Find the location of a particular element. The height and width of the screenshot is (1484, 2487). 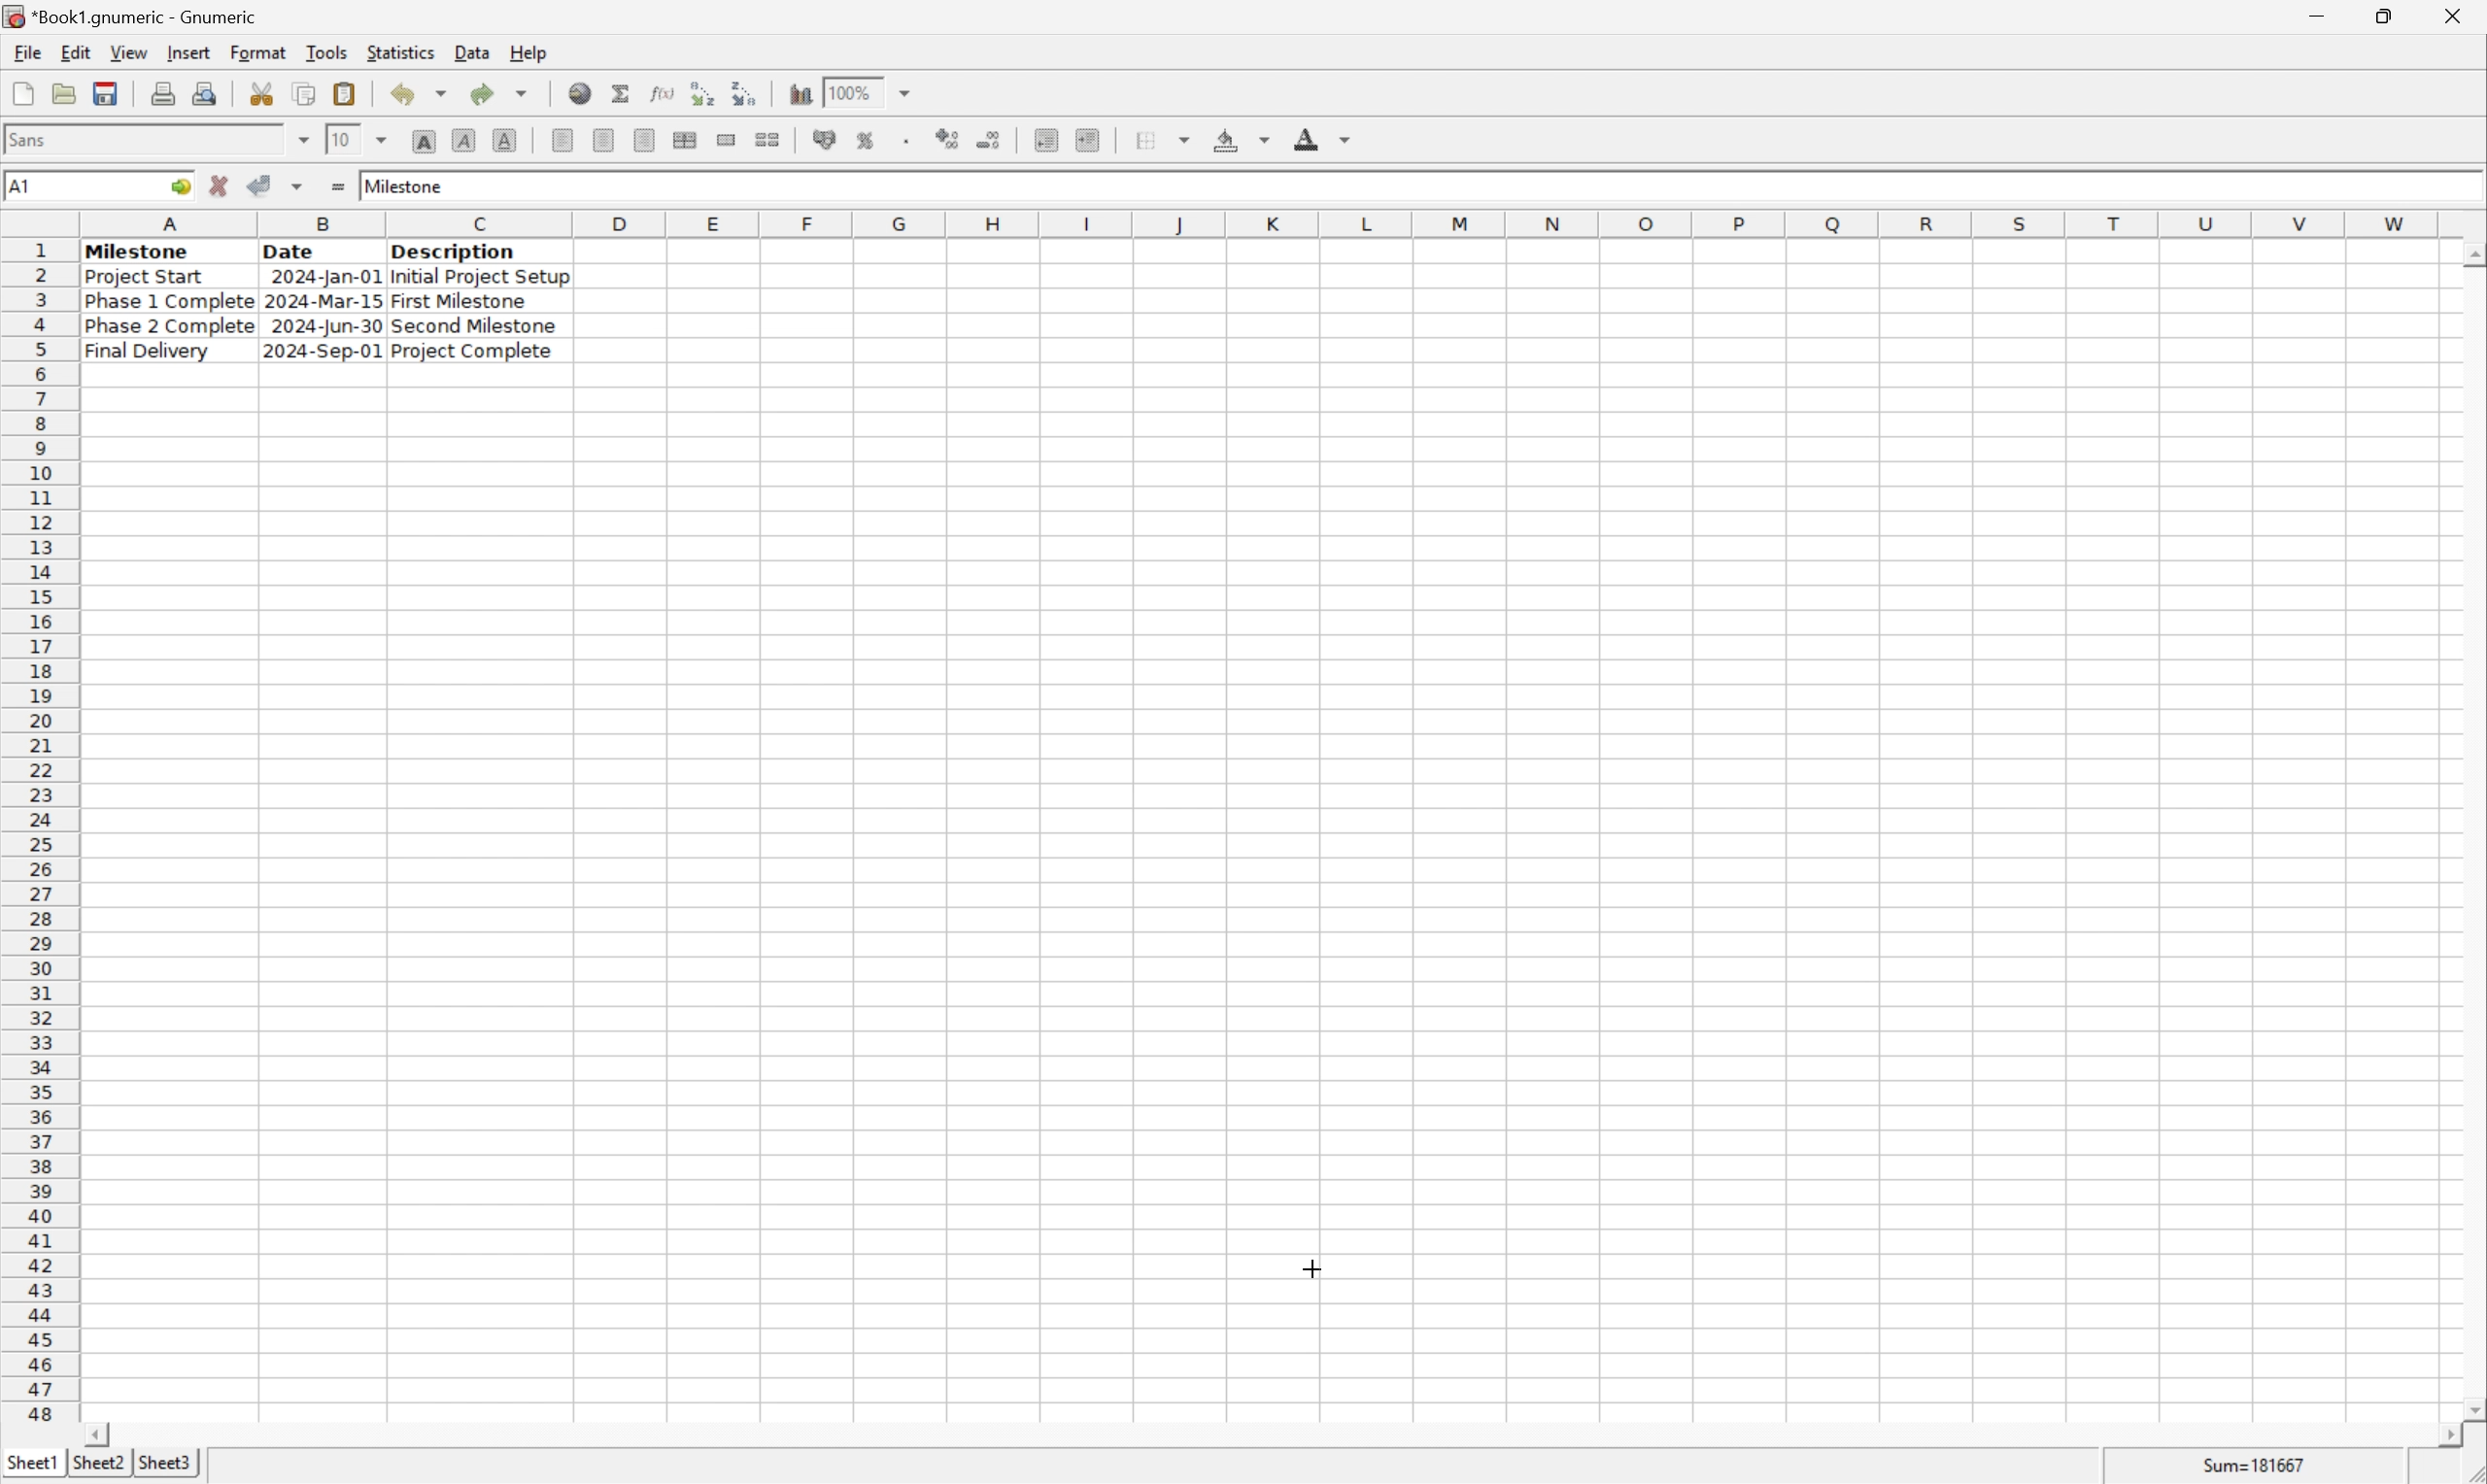

Sum=181667 is located at coordinates (2257, 1463).